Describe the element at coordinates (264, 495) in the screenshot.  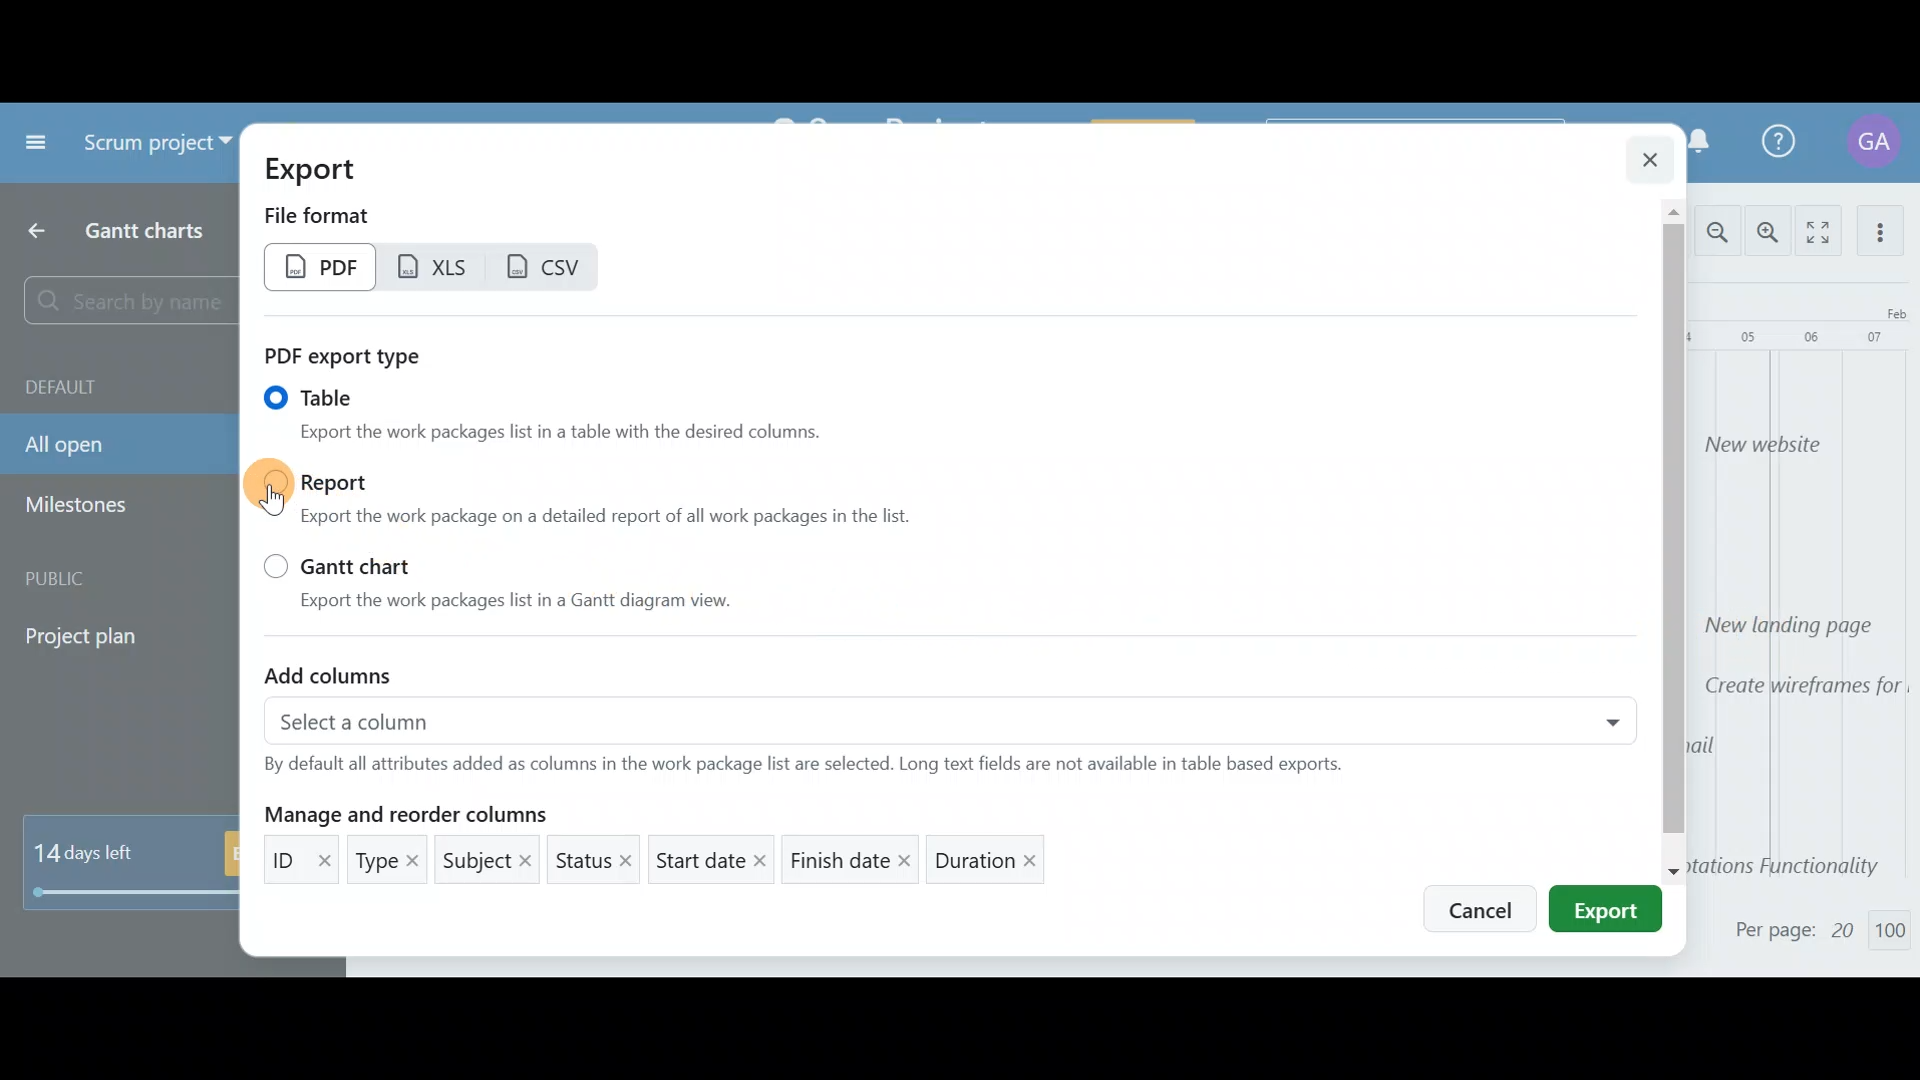
I see `Cursor on report` at that location.